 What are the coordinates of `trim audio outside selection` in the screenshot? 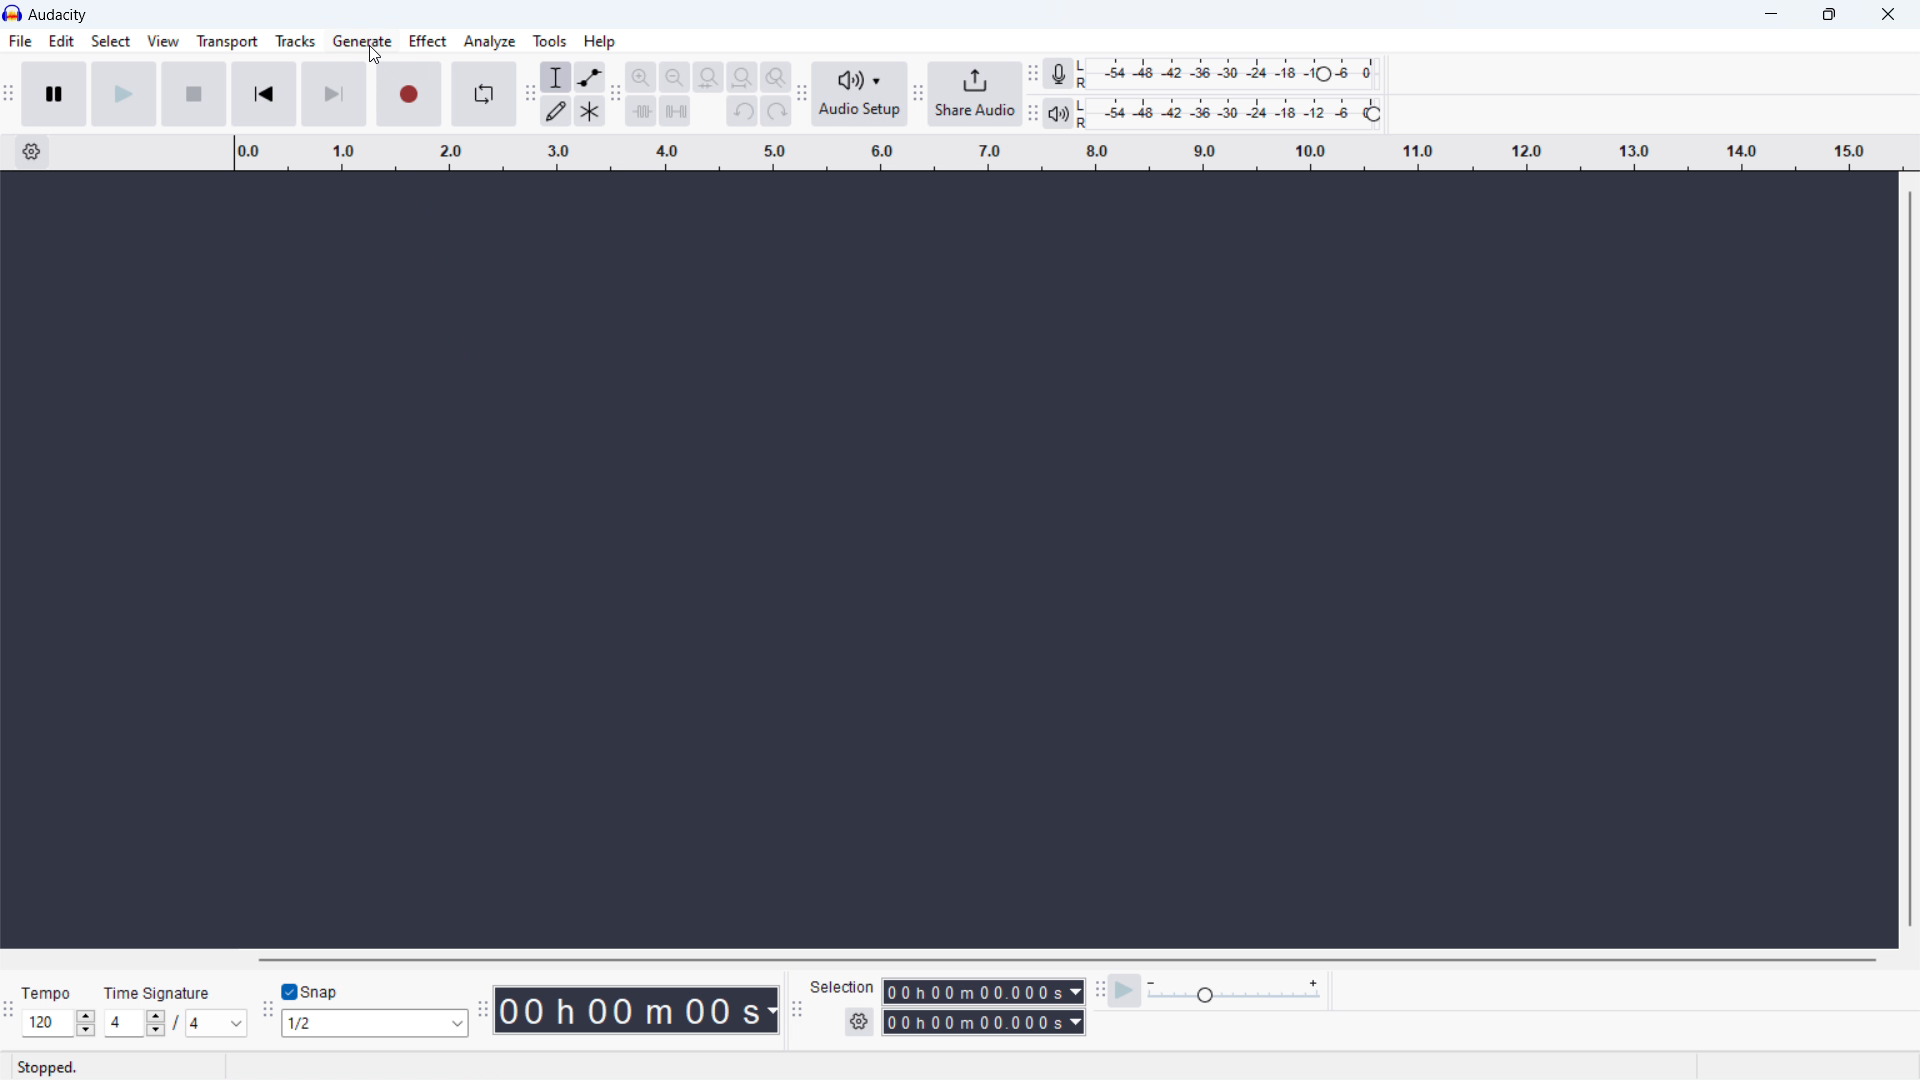 It's located at (642, 109).